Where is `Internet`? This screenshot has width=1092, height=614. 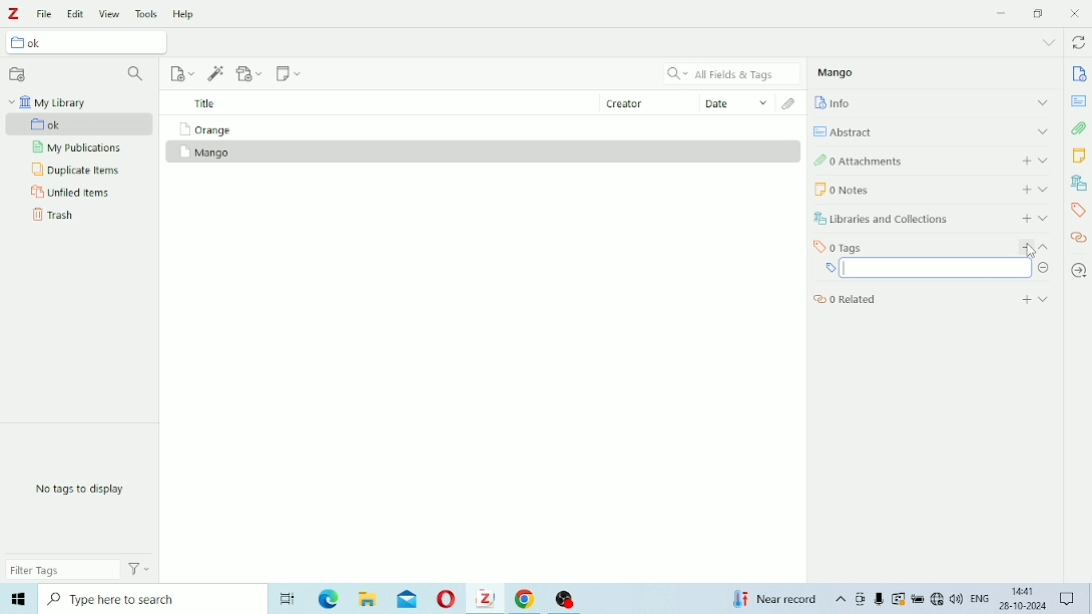 Internet is located at coordinates (937, 600).